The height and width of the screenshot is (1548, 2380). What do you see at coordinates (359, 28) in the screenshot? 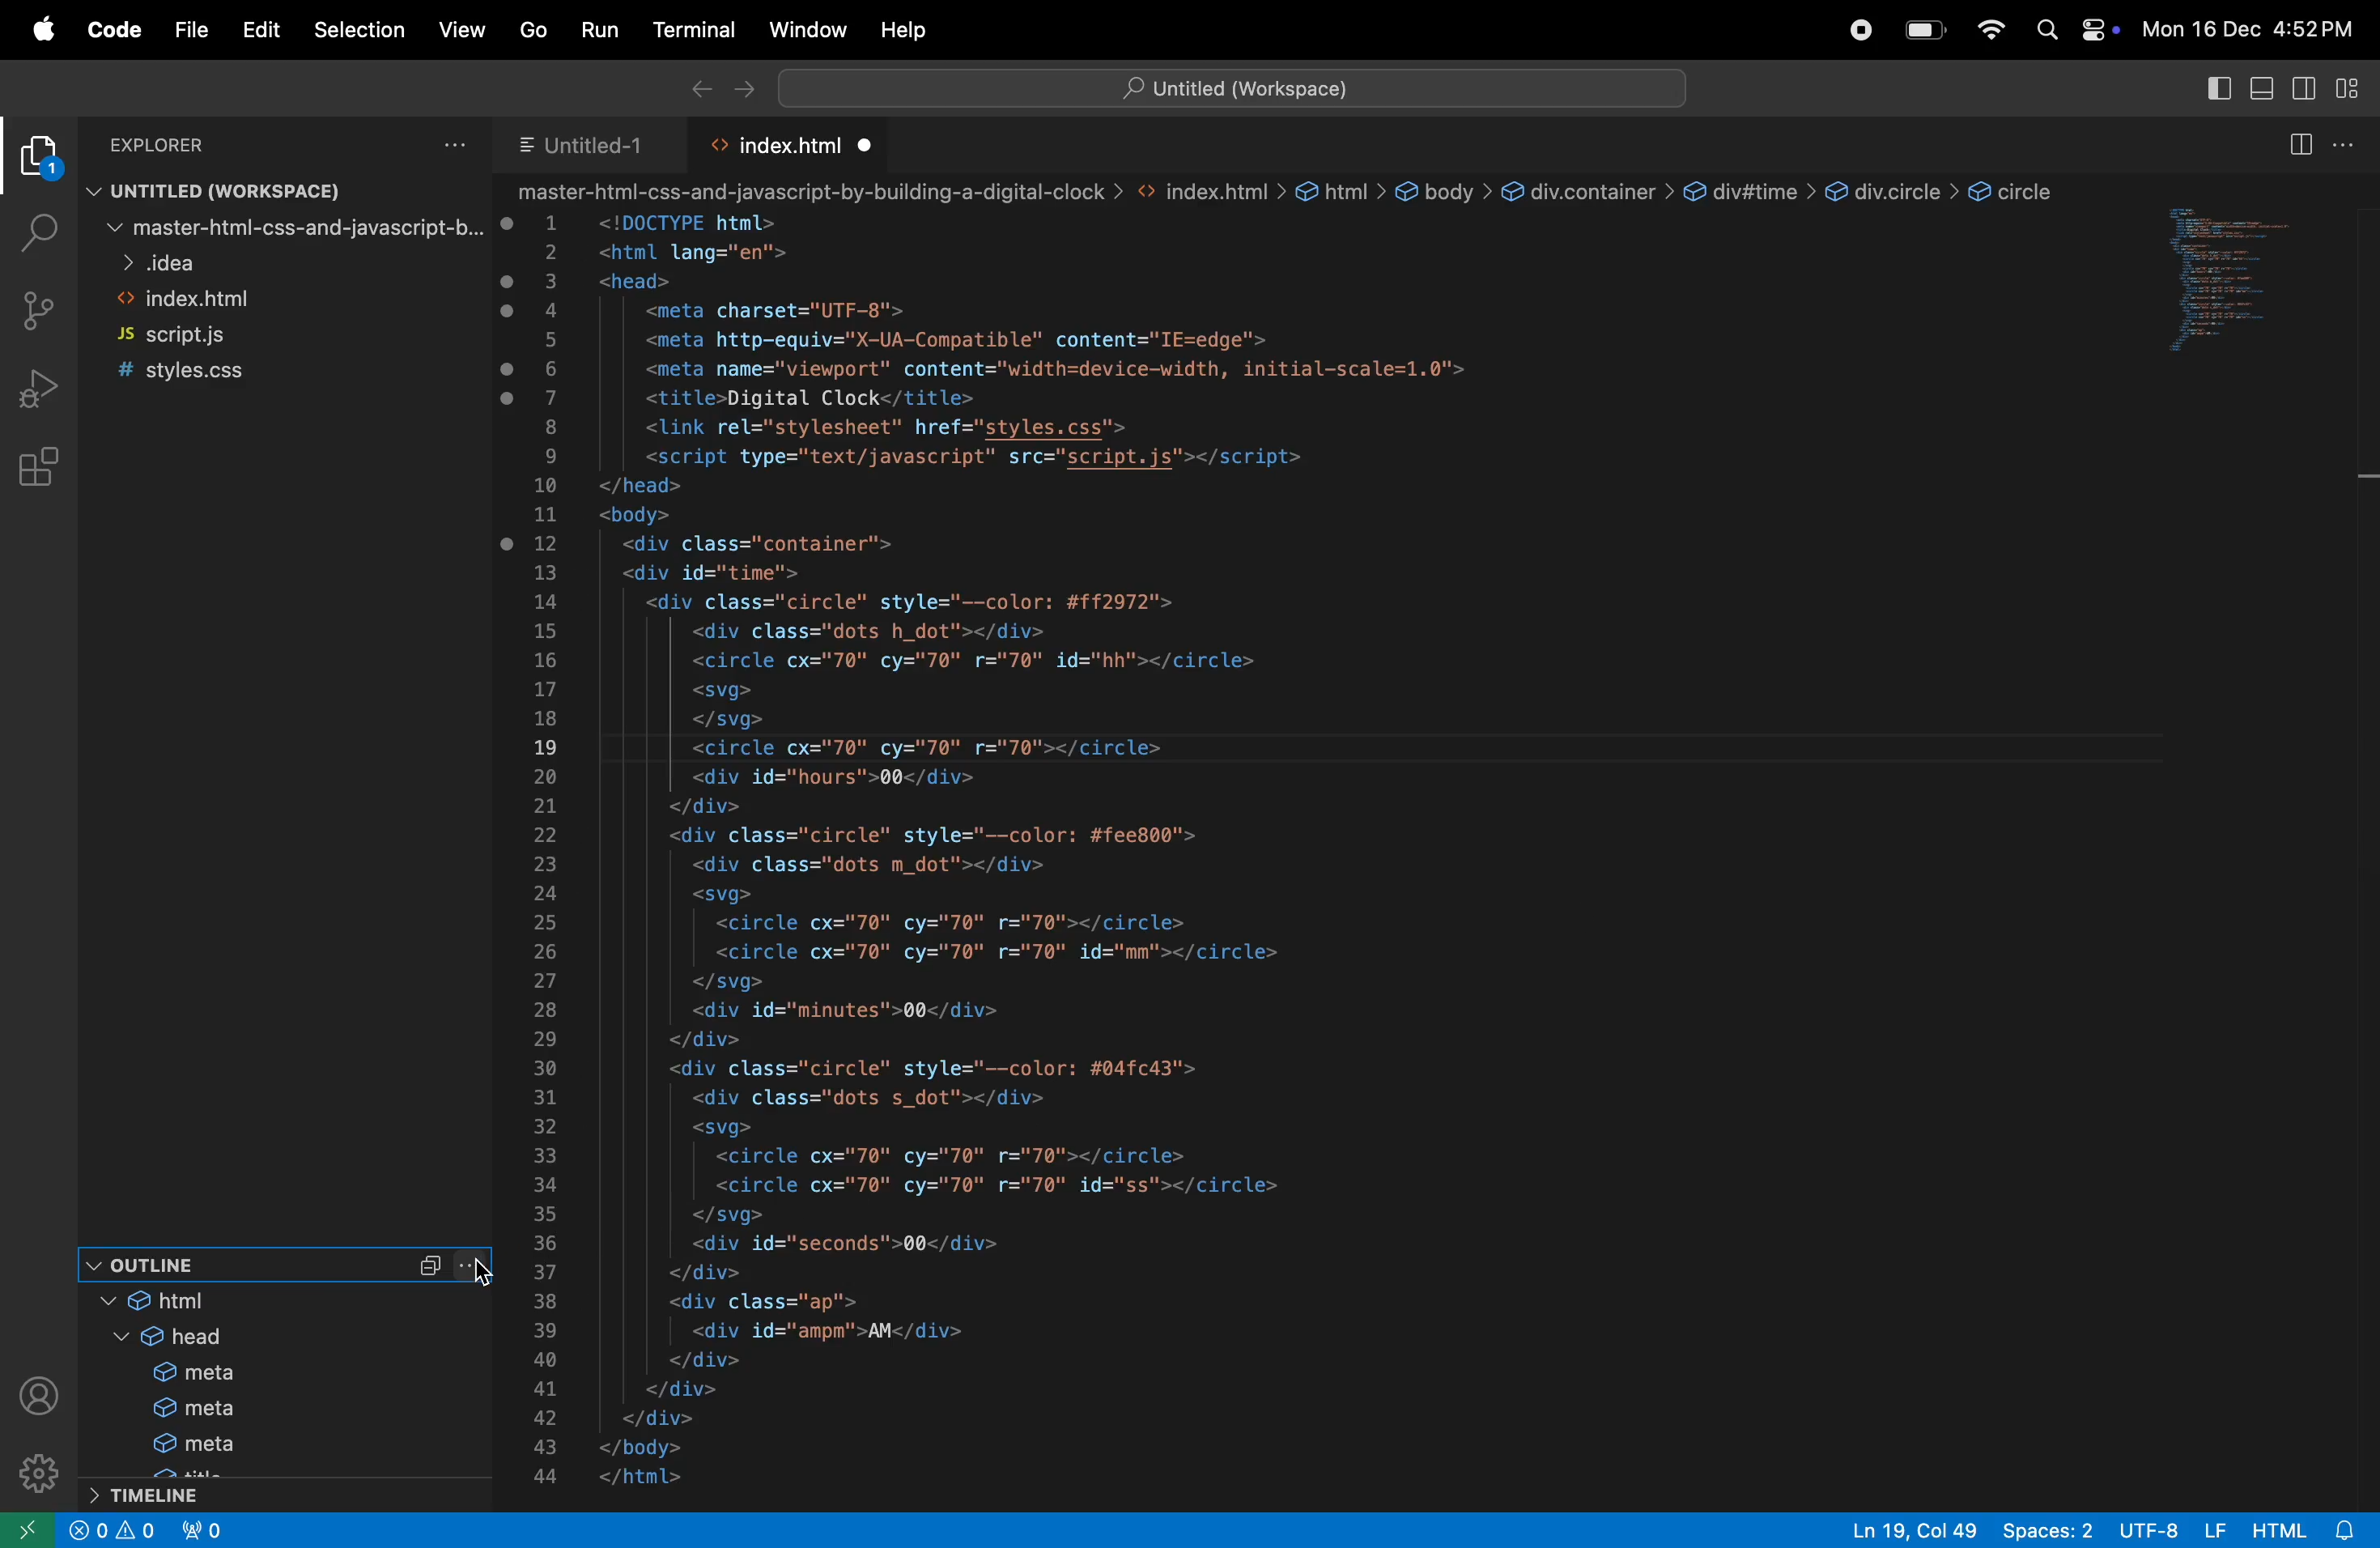
I see `selection` at bounding box center [359, 28].